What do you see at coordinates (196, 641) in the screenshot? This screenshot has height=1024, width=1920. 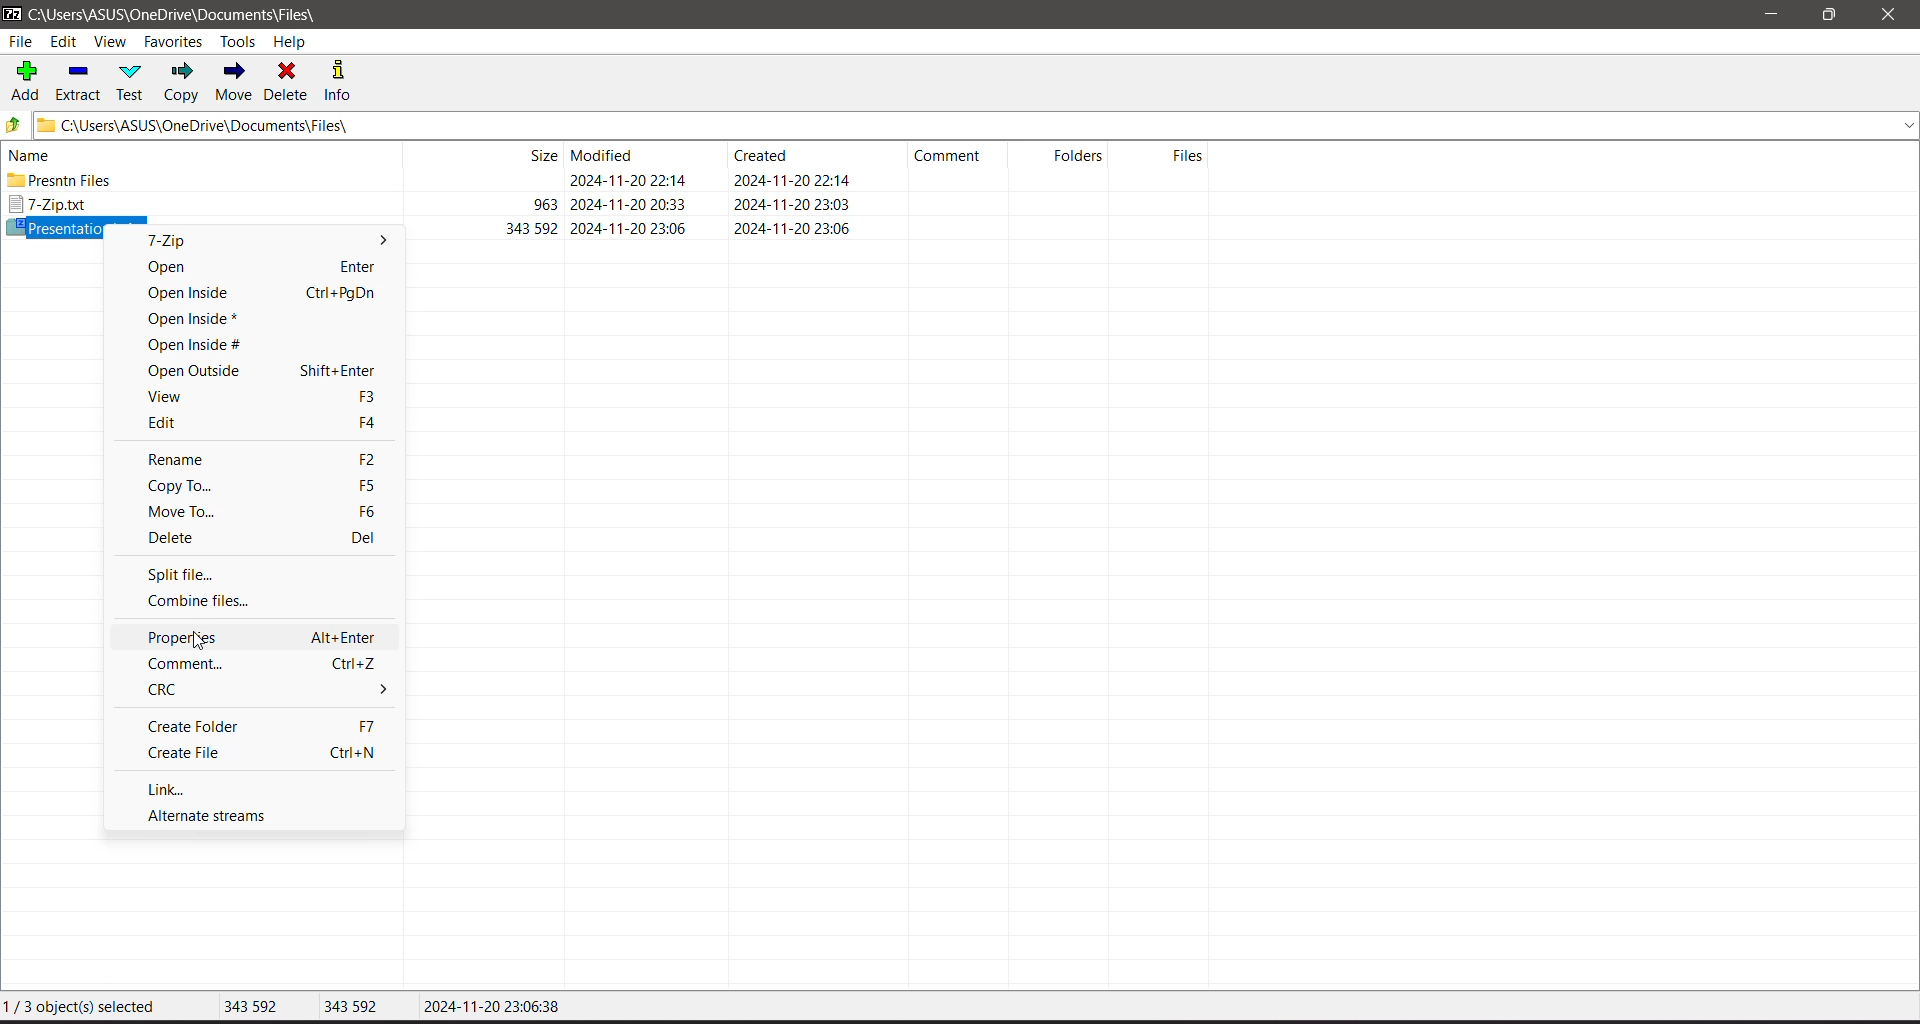 I see `Cursor` at bounding box center [196, 641].